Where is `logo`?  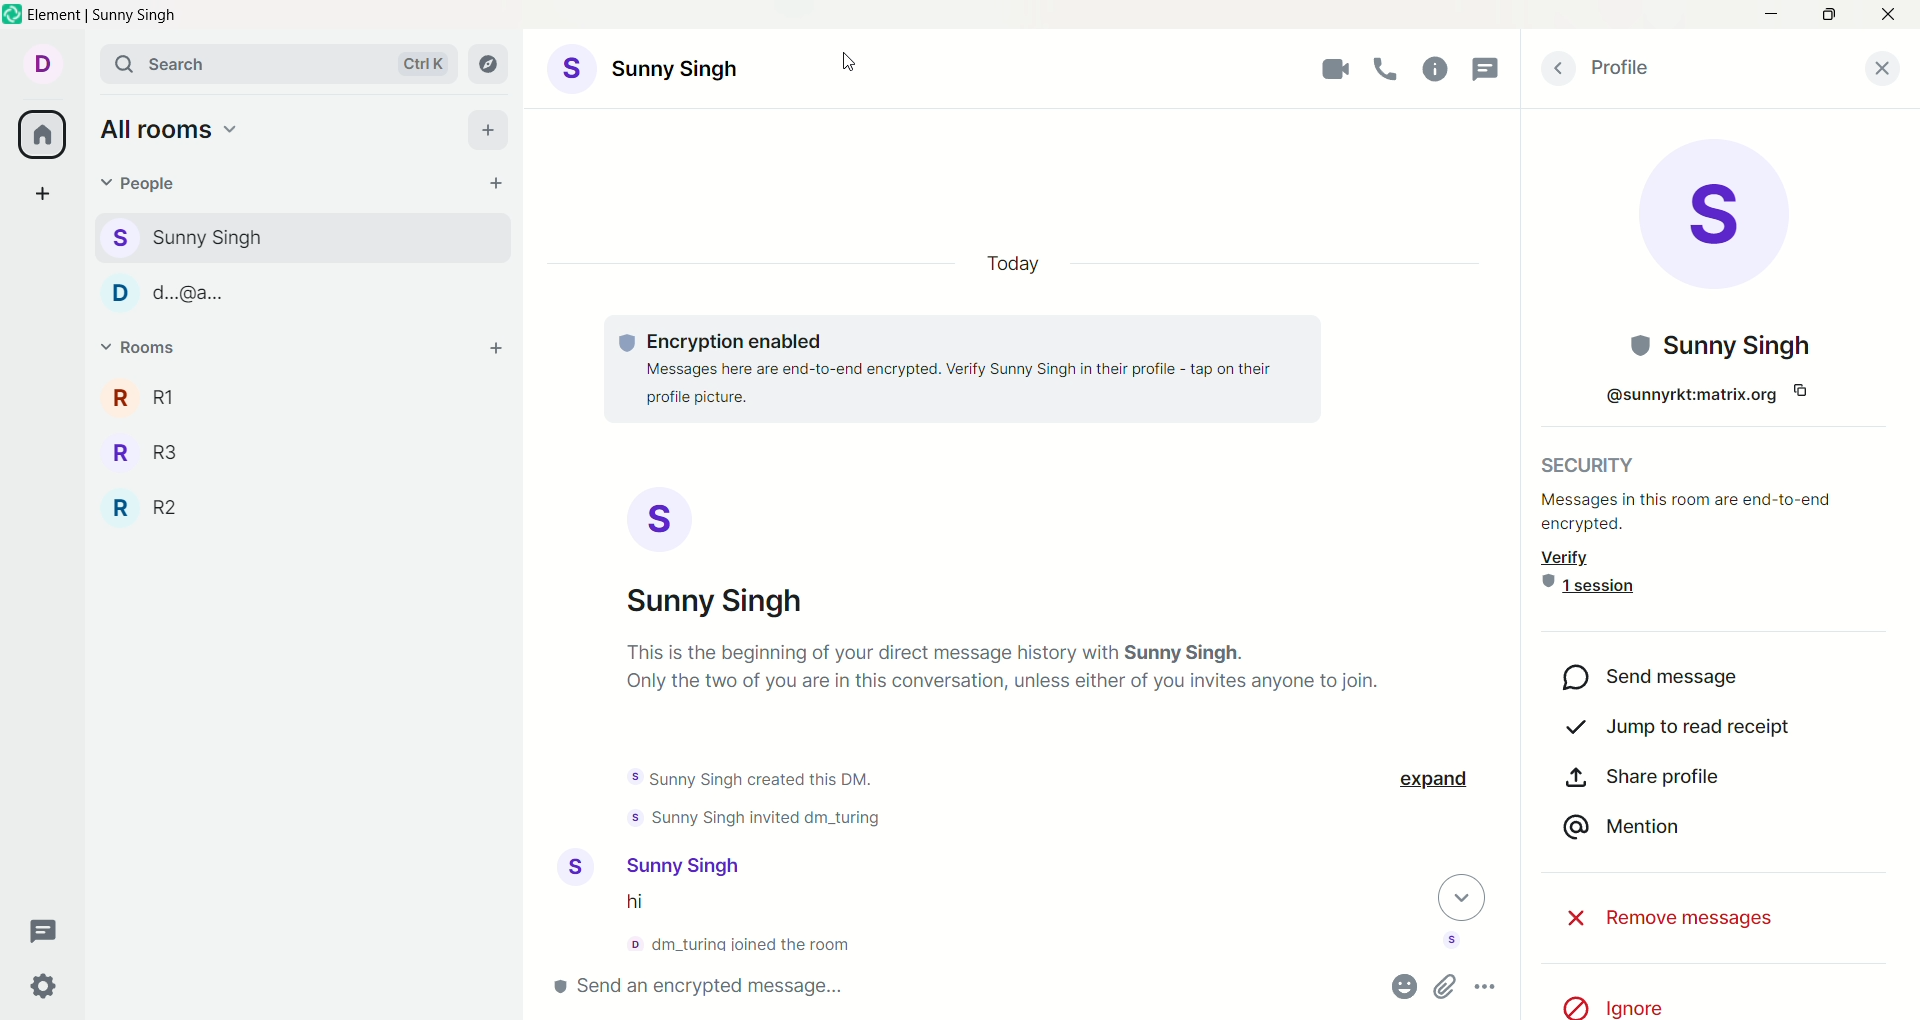 logo is located at coordinates (13, 16).